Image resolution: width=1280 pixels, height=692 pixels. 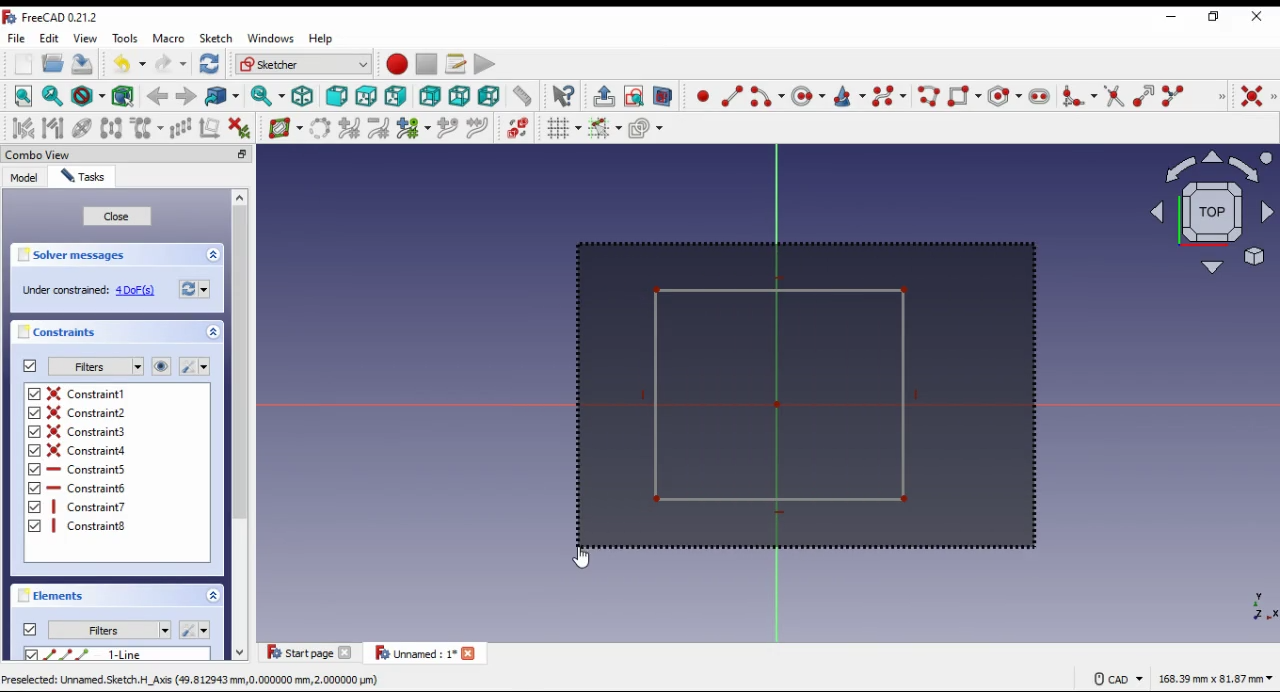 What do you see at coordinates (95, 367) in the screenshot?
I see `filter` at bounding box center [95, 367].